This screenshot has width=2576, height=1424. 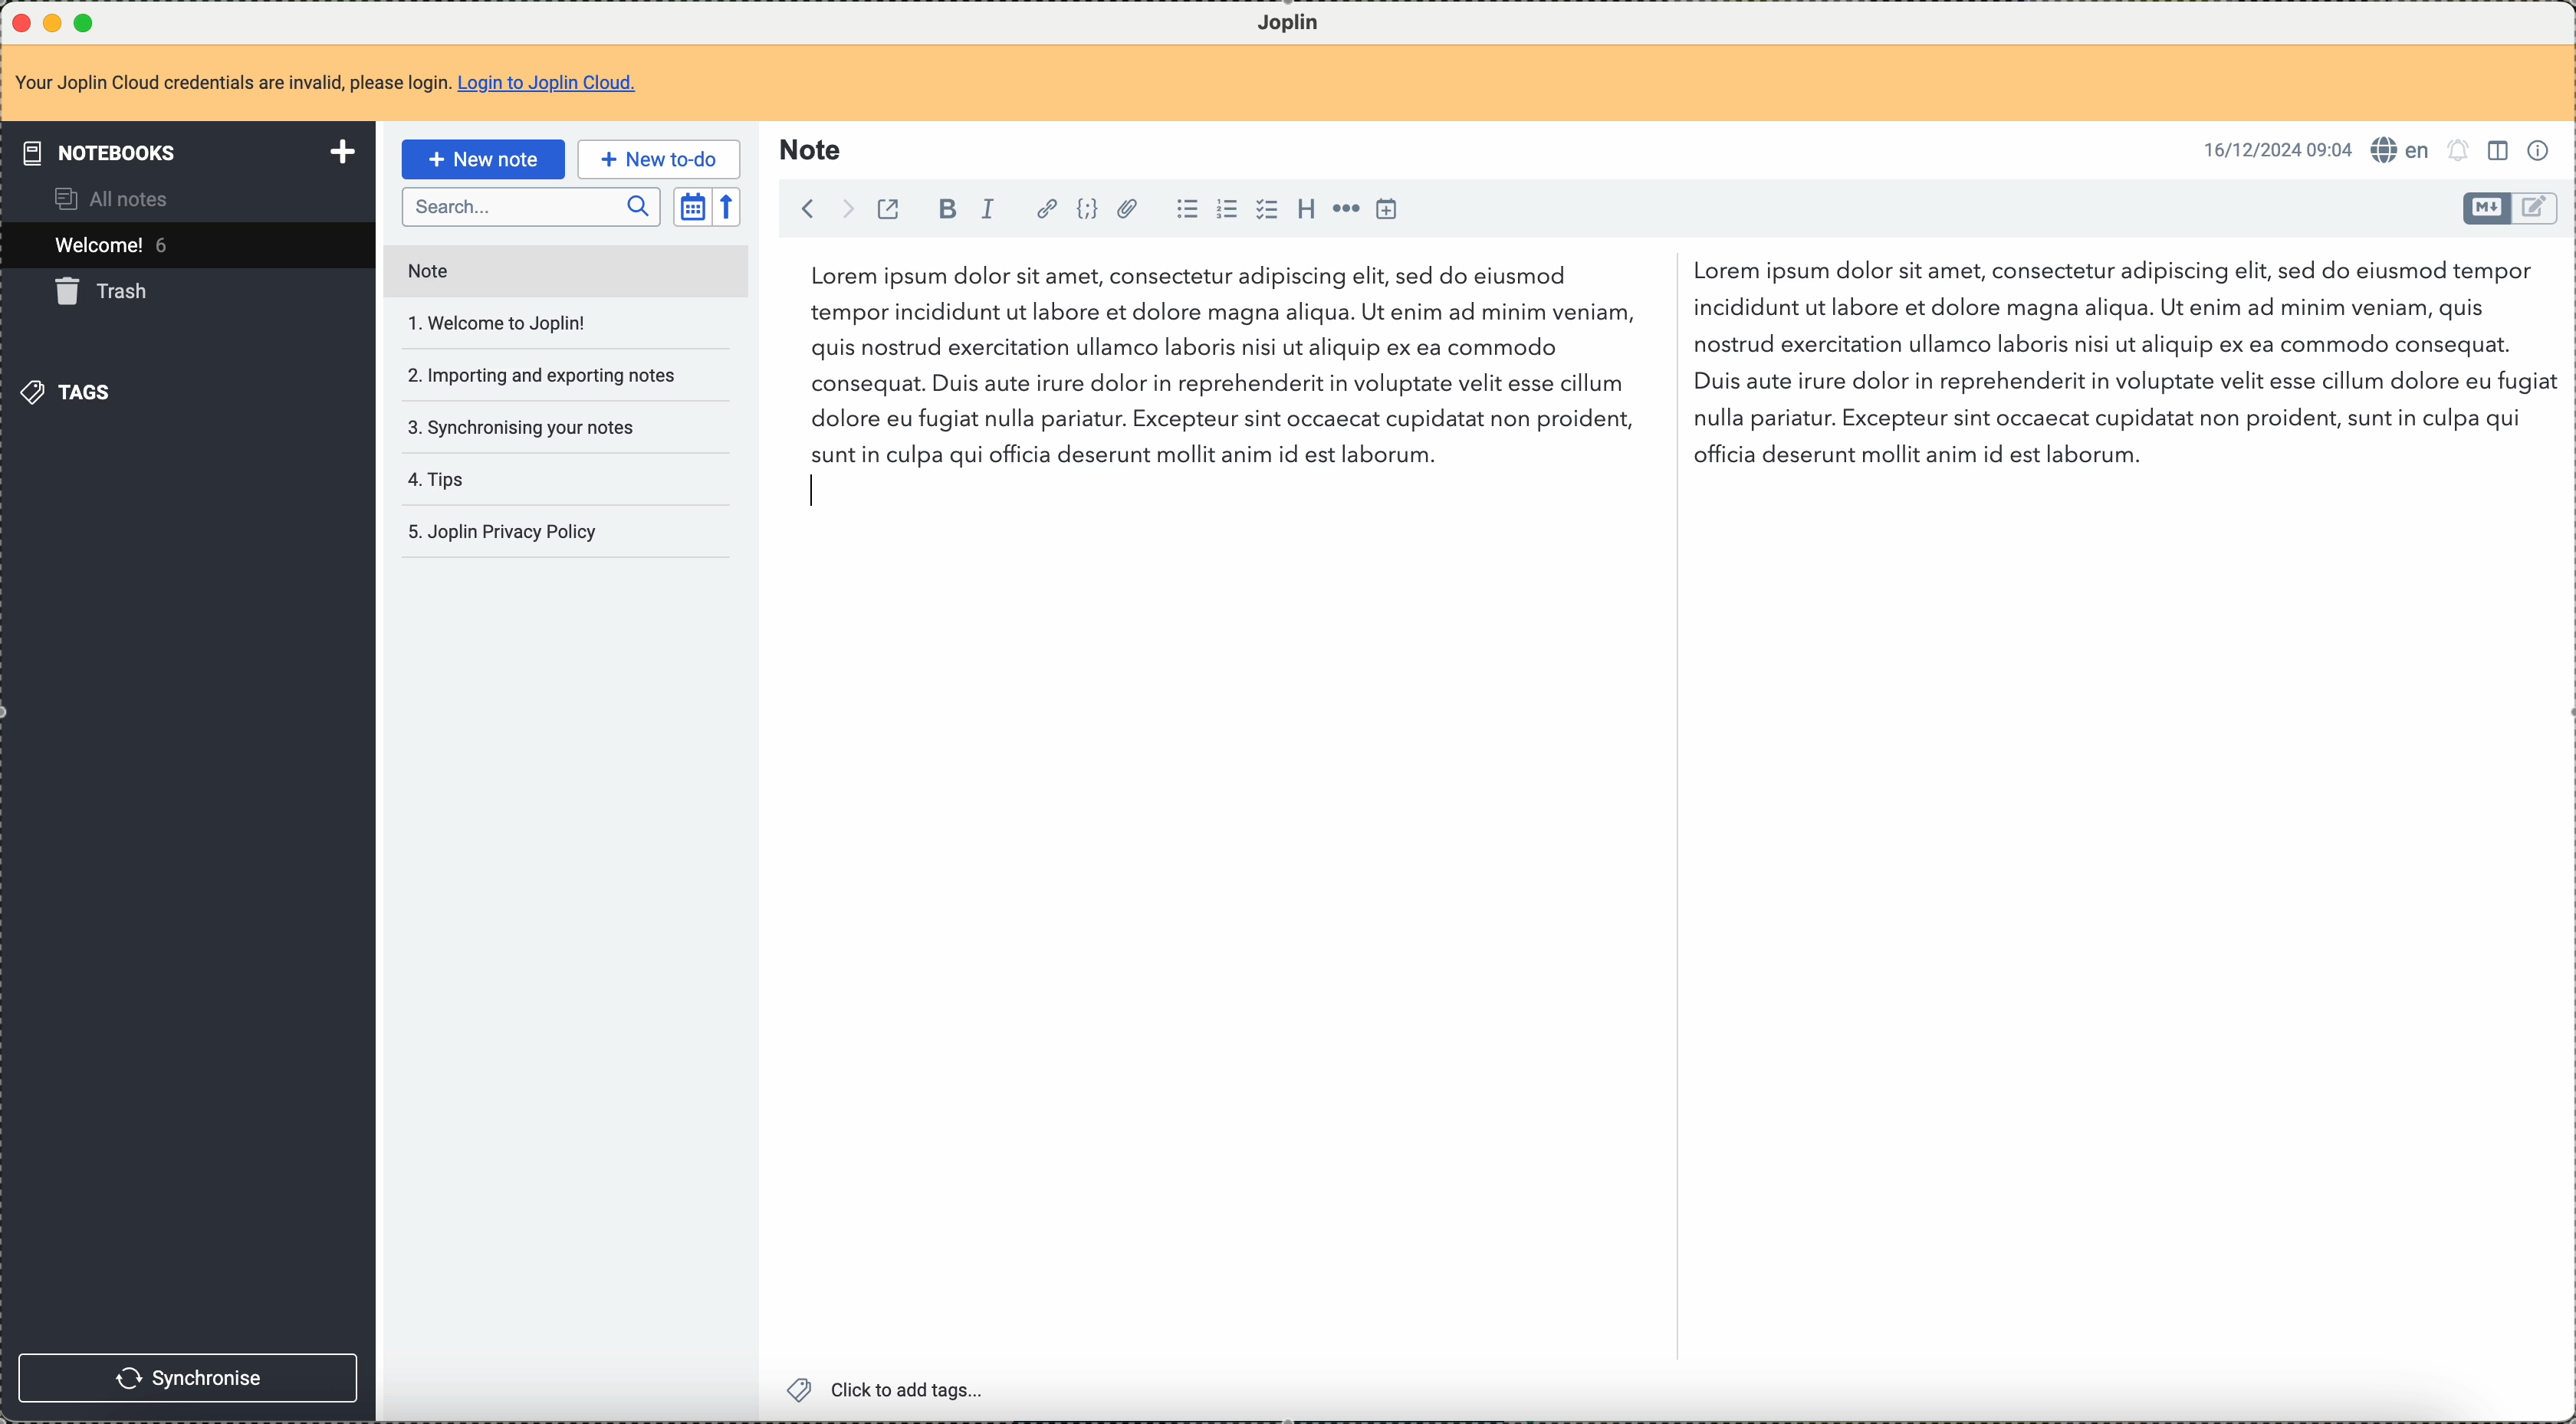 What do you see at coordinates (2542, 154) in the screenshot?
I see `note properties` at bounding box center [2542, 154].